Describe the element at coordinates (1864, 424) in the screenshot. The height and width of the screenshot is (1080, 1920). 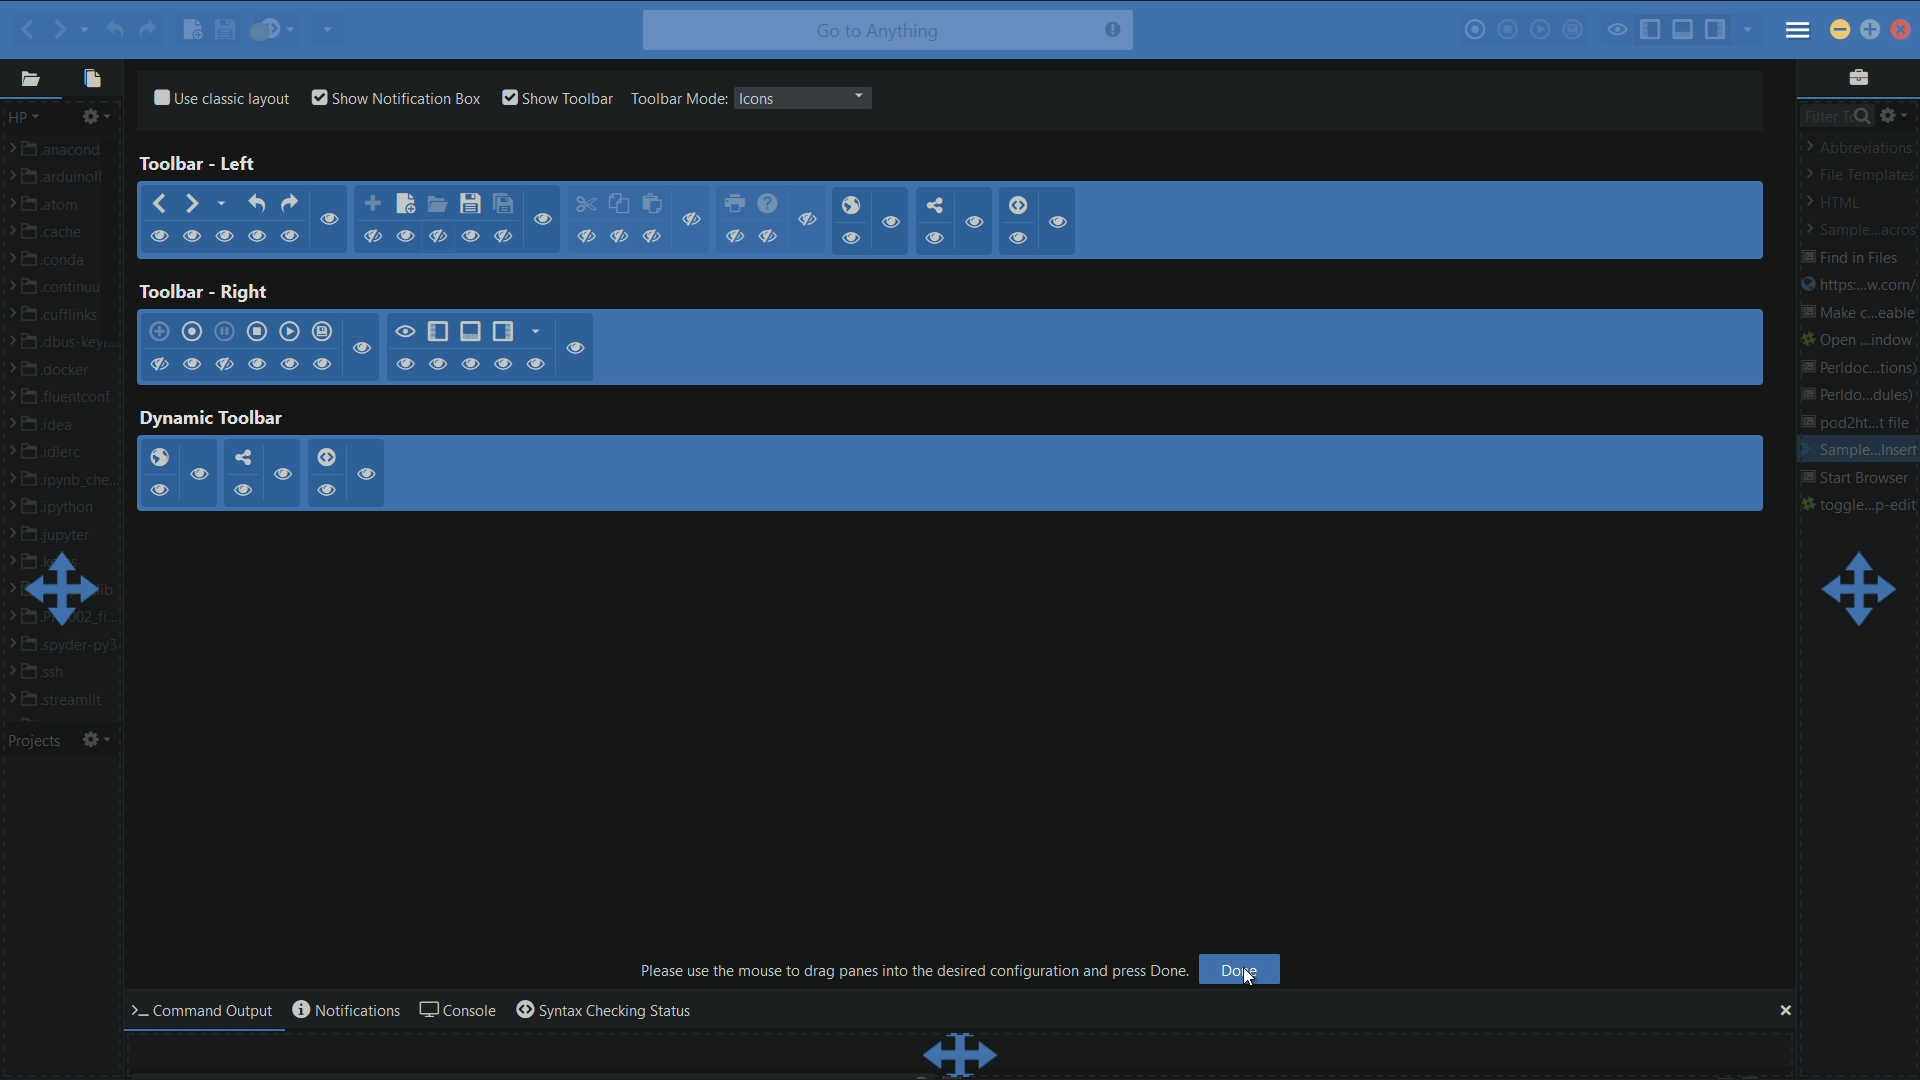
I see ` pod2ht..t file` at that location.